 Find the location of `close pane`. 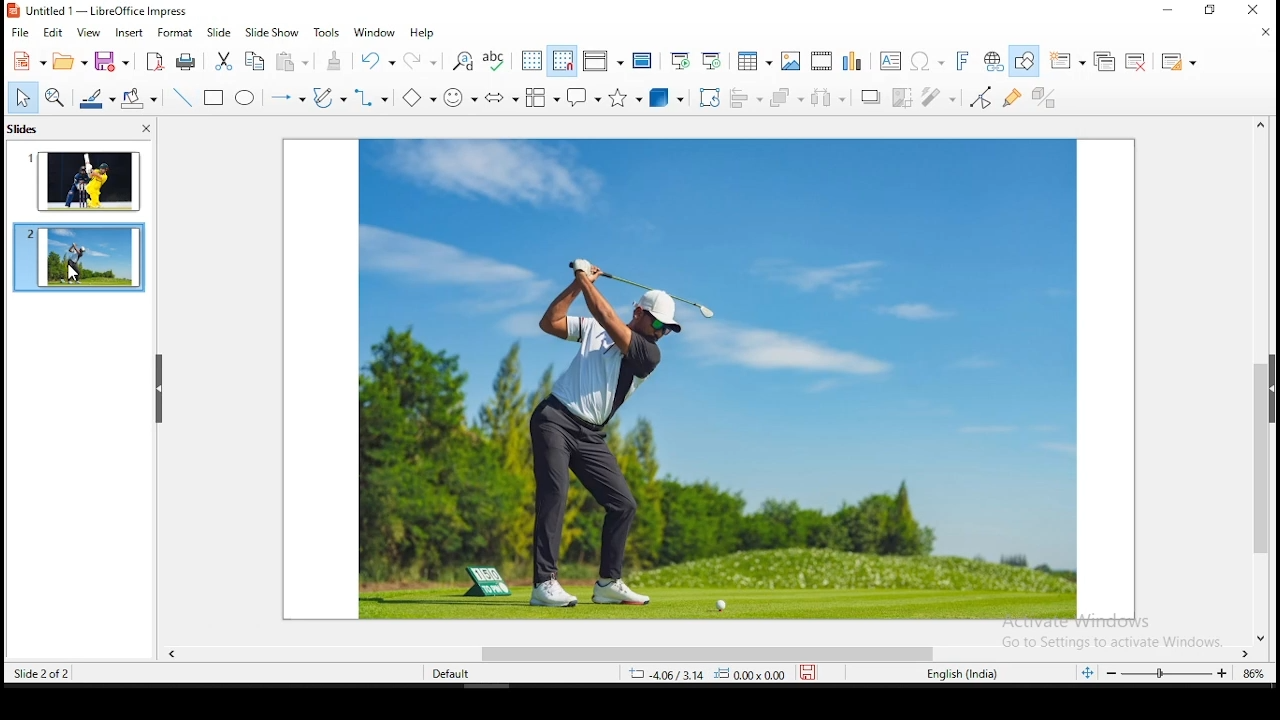

close pane is located at coordinates (146, 128).